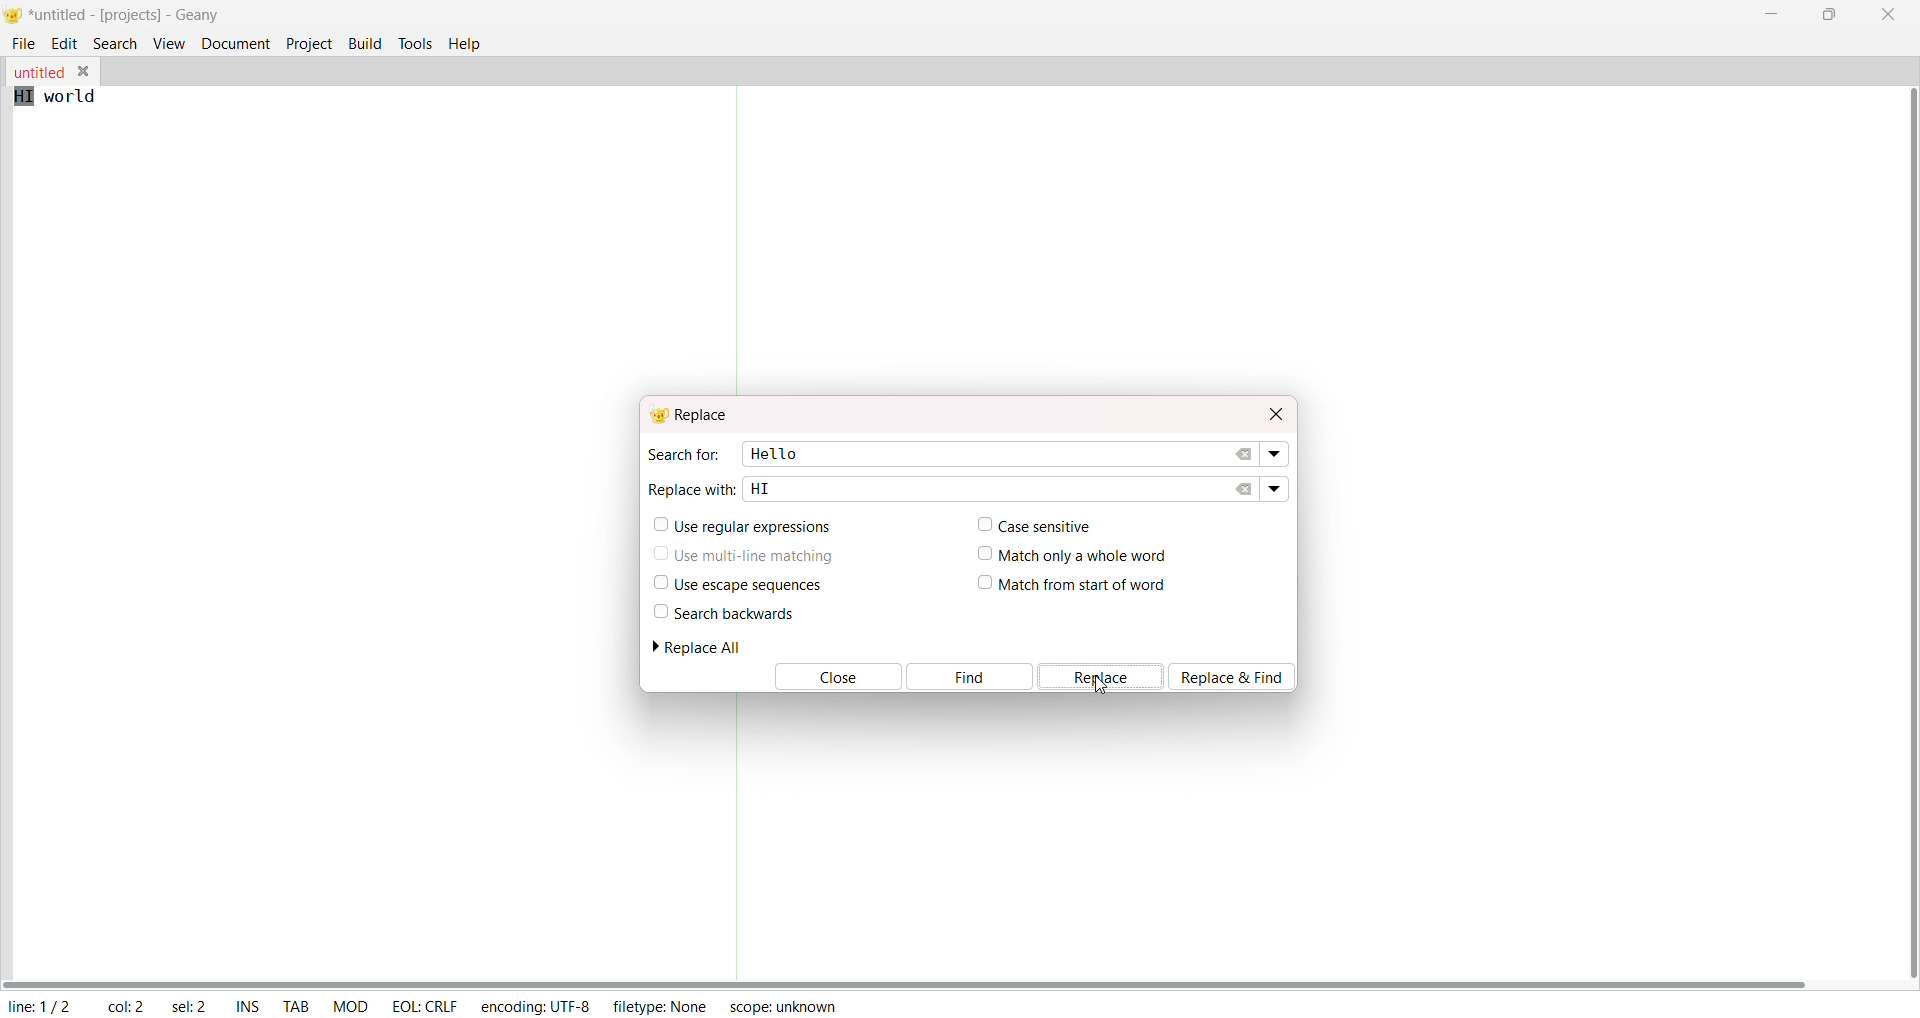  I want to click on match from start of word, so click(1073, 586).